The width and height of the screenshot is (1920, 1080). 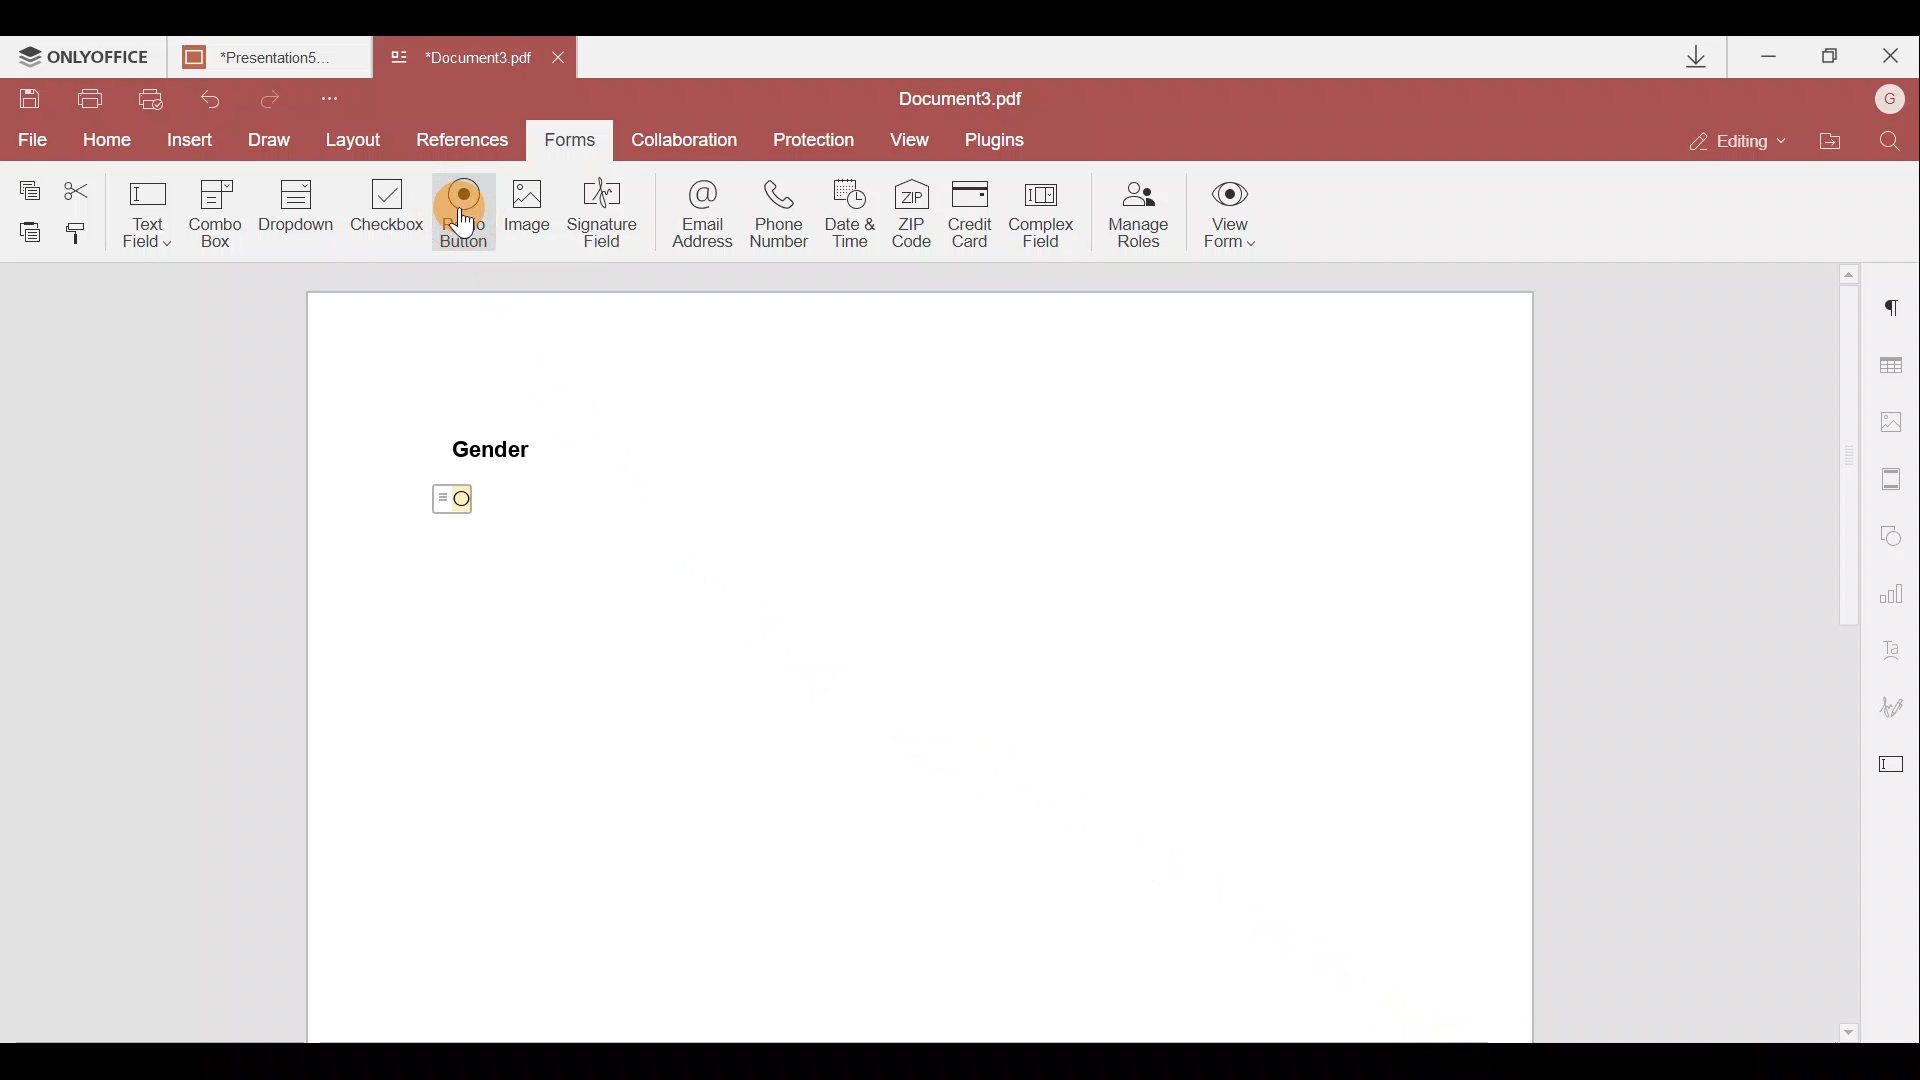 I want to click on Email address, so click(x=700, y=215).